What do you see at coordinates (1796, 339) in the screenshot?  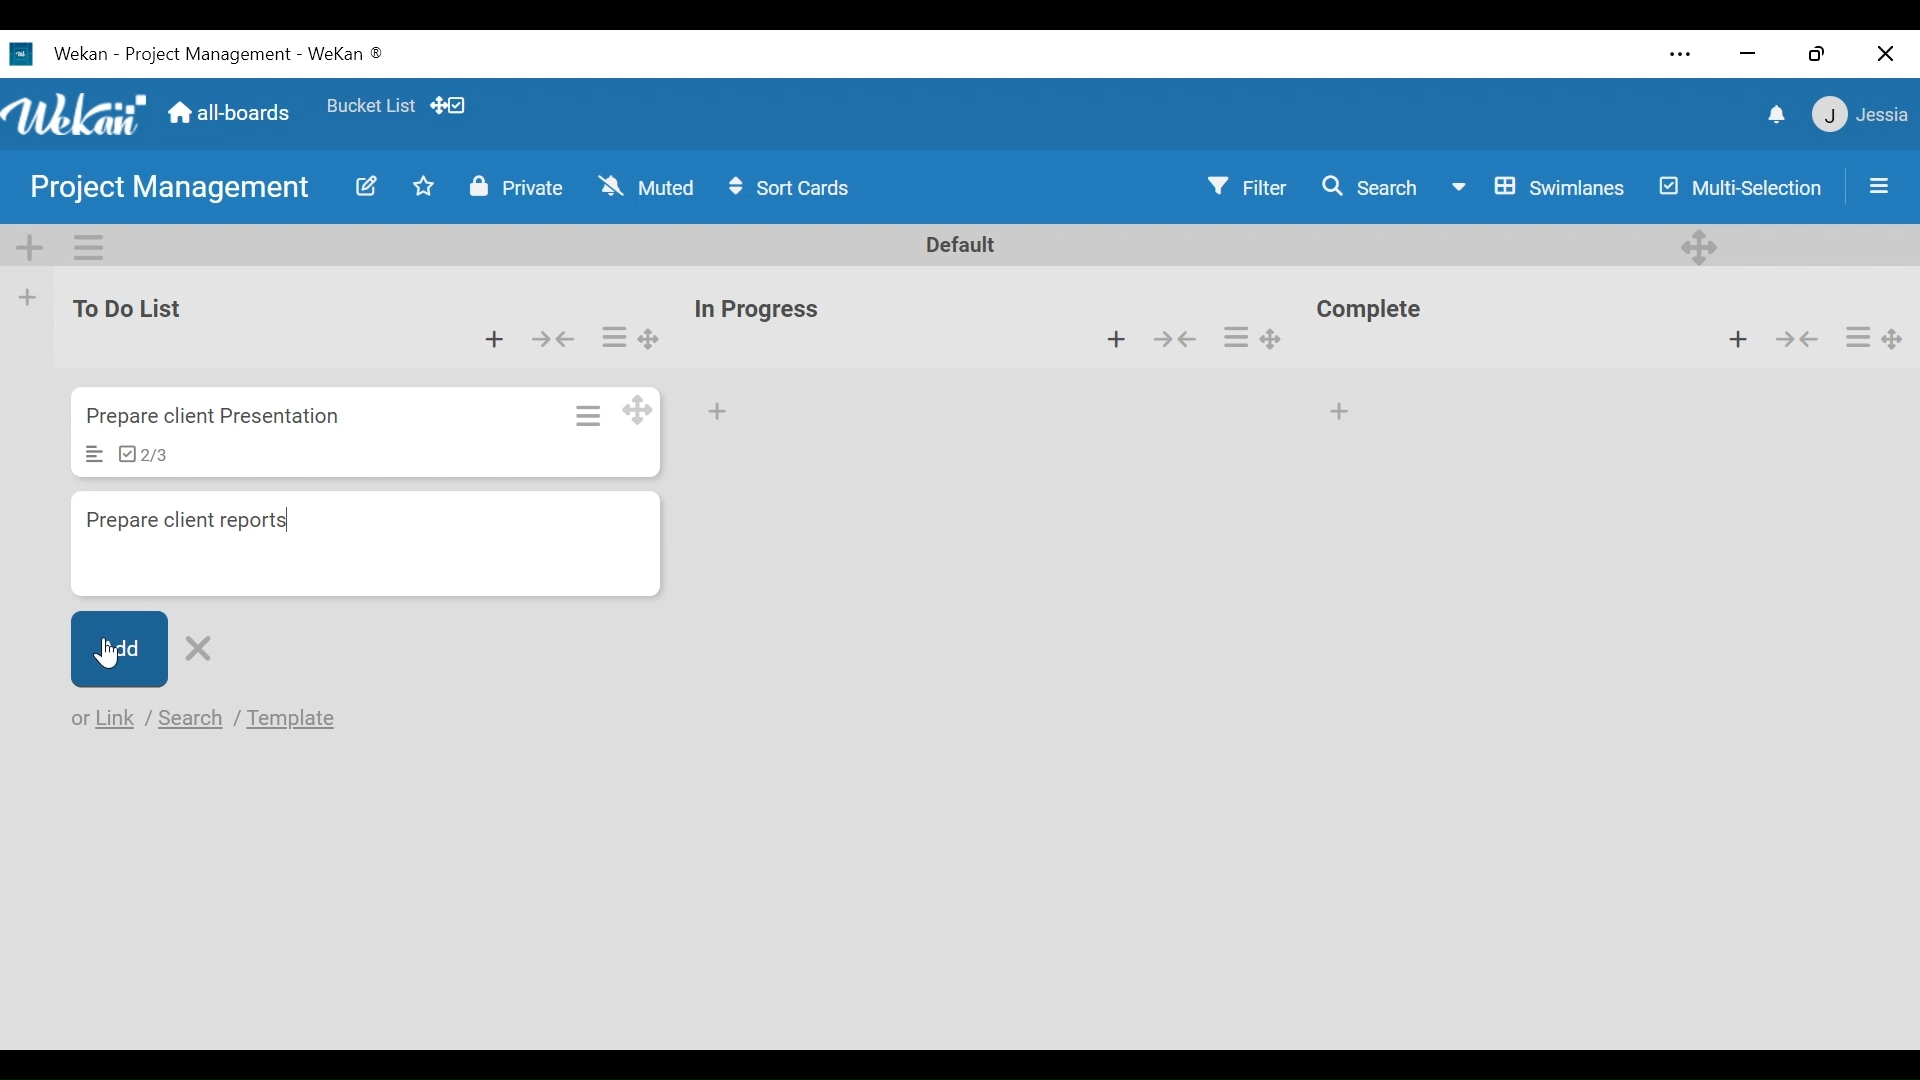 I see `Collapse ` at bounding box center [1796, 339].